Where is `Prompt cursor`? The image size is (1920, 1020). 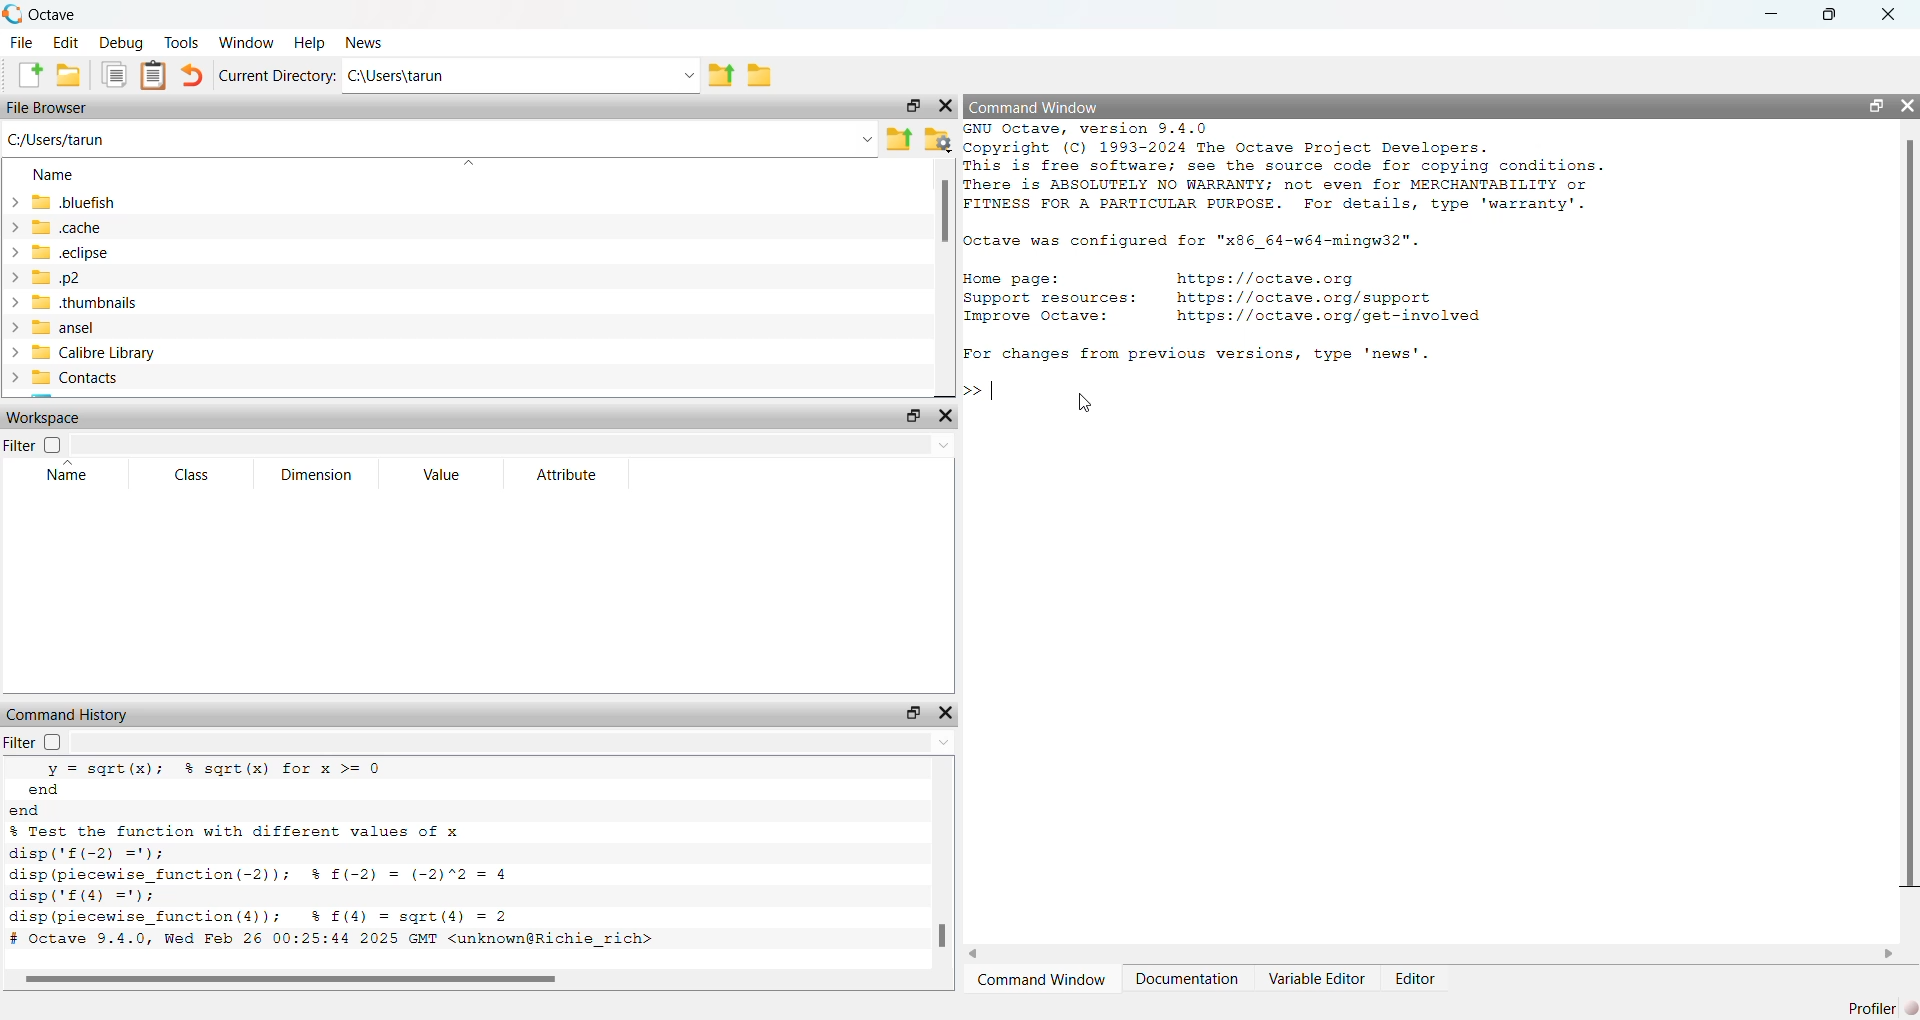
Prompt cursor is located at coordinates (983, 390).